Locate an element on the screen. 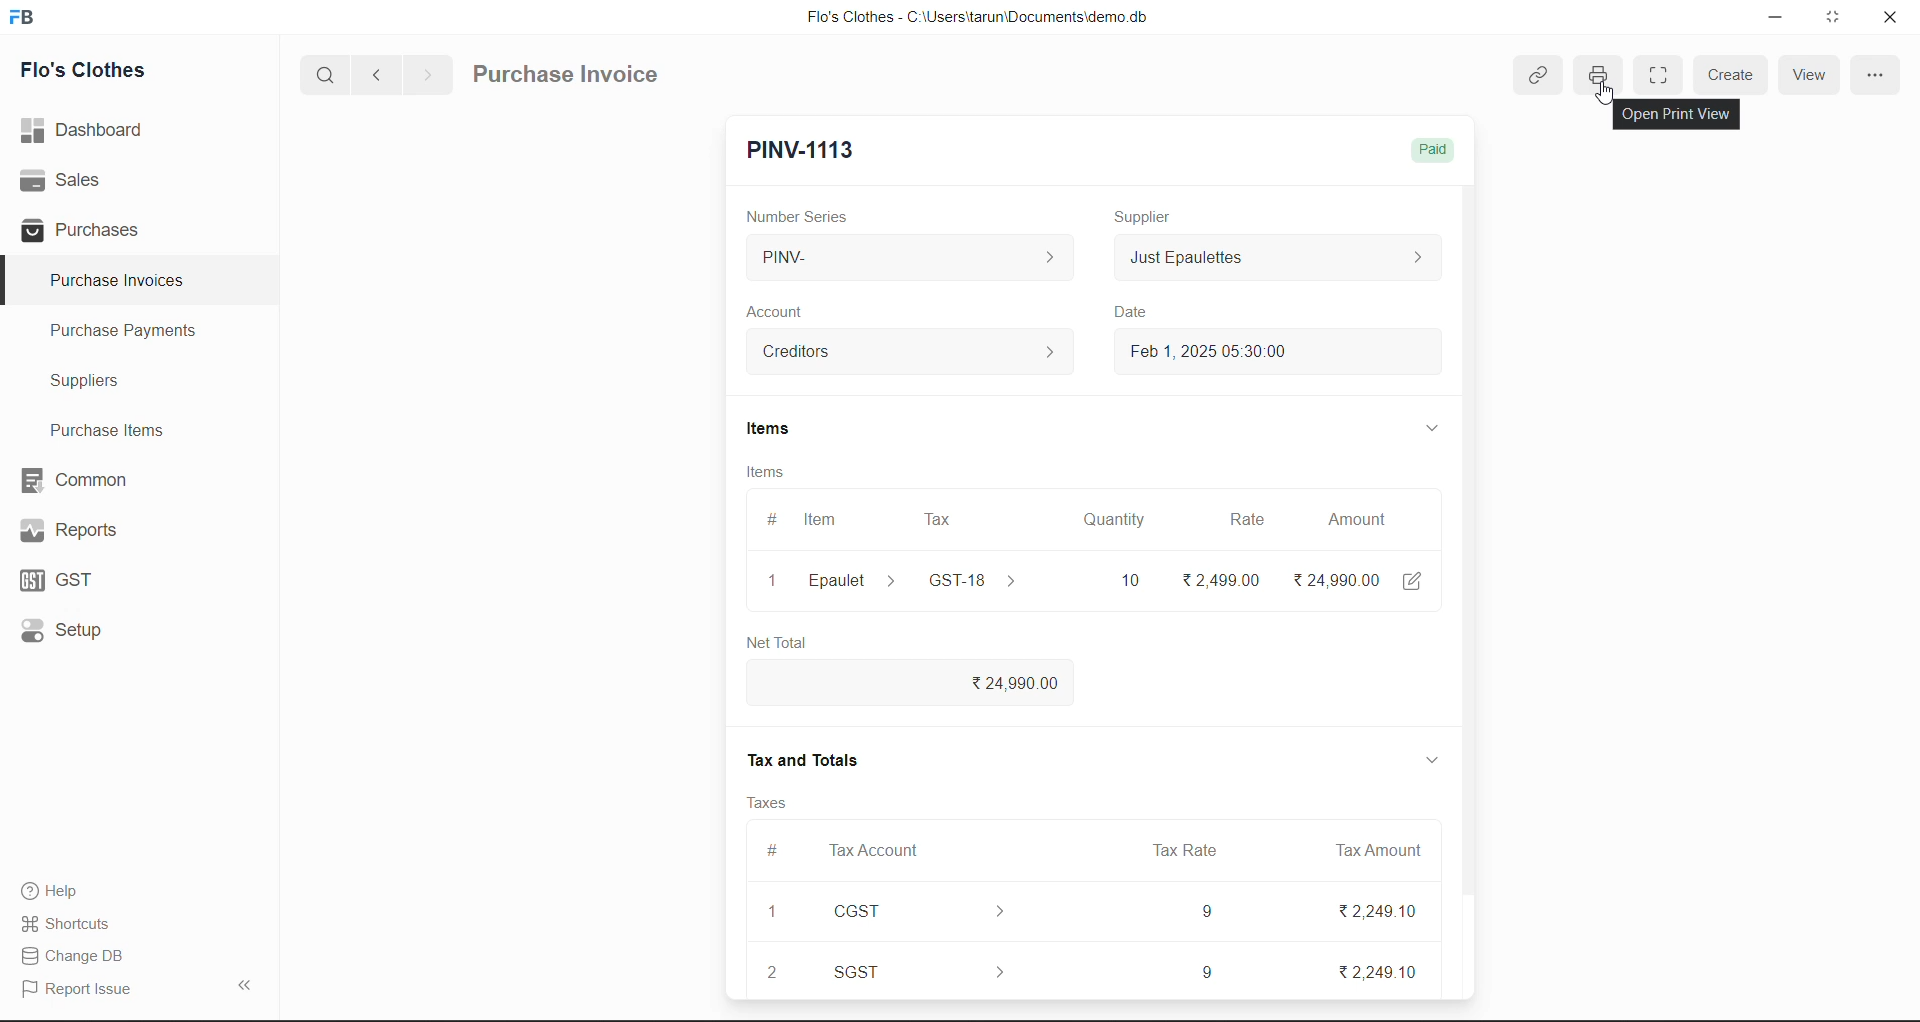  Tax is located at coordinates (937, 522).